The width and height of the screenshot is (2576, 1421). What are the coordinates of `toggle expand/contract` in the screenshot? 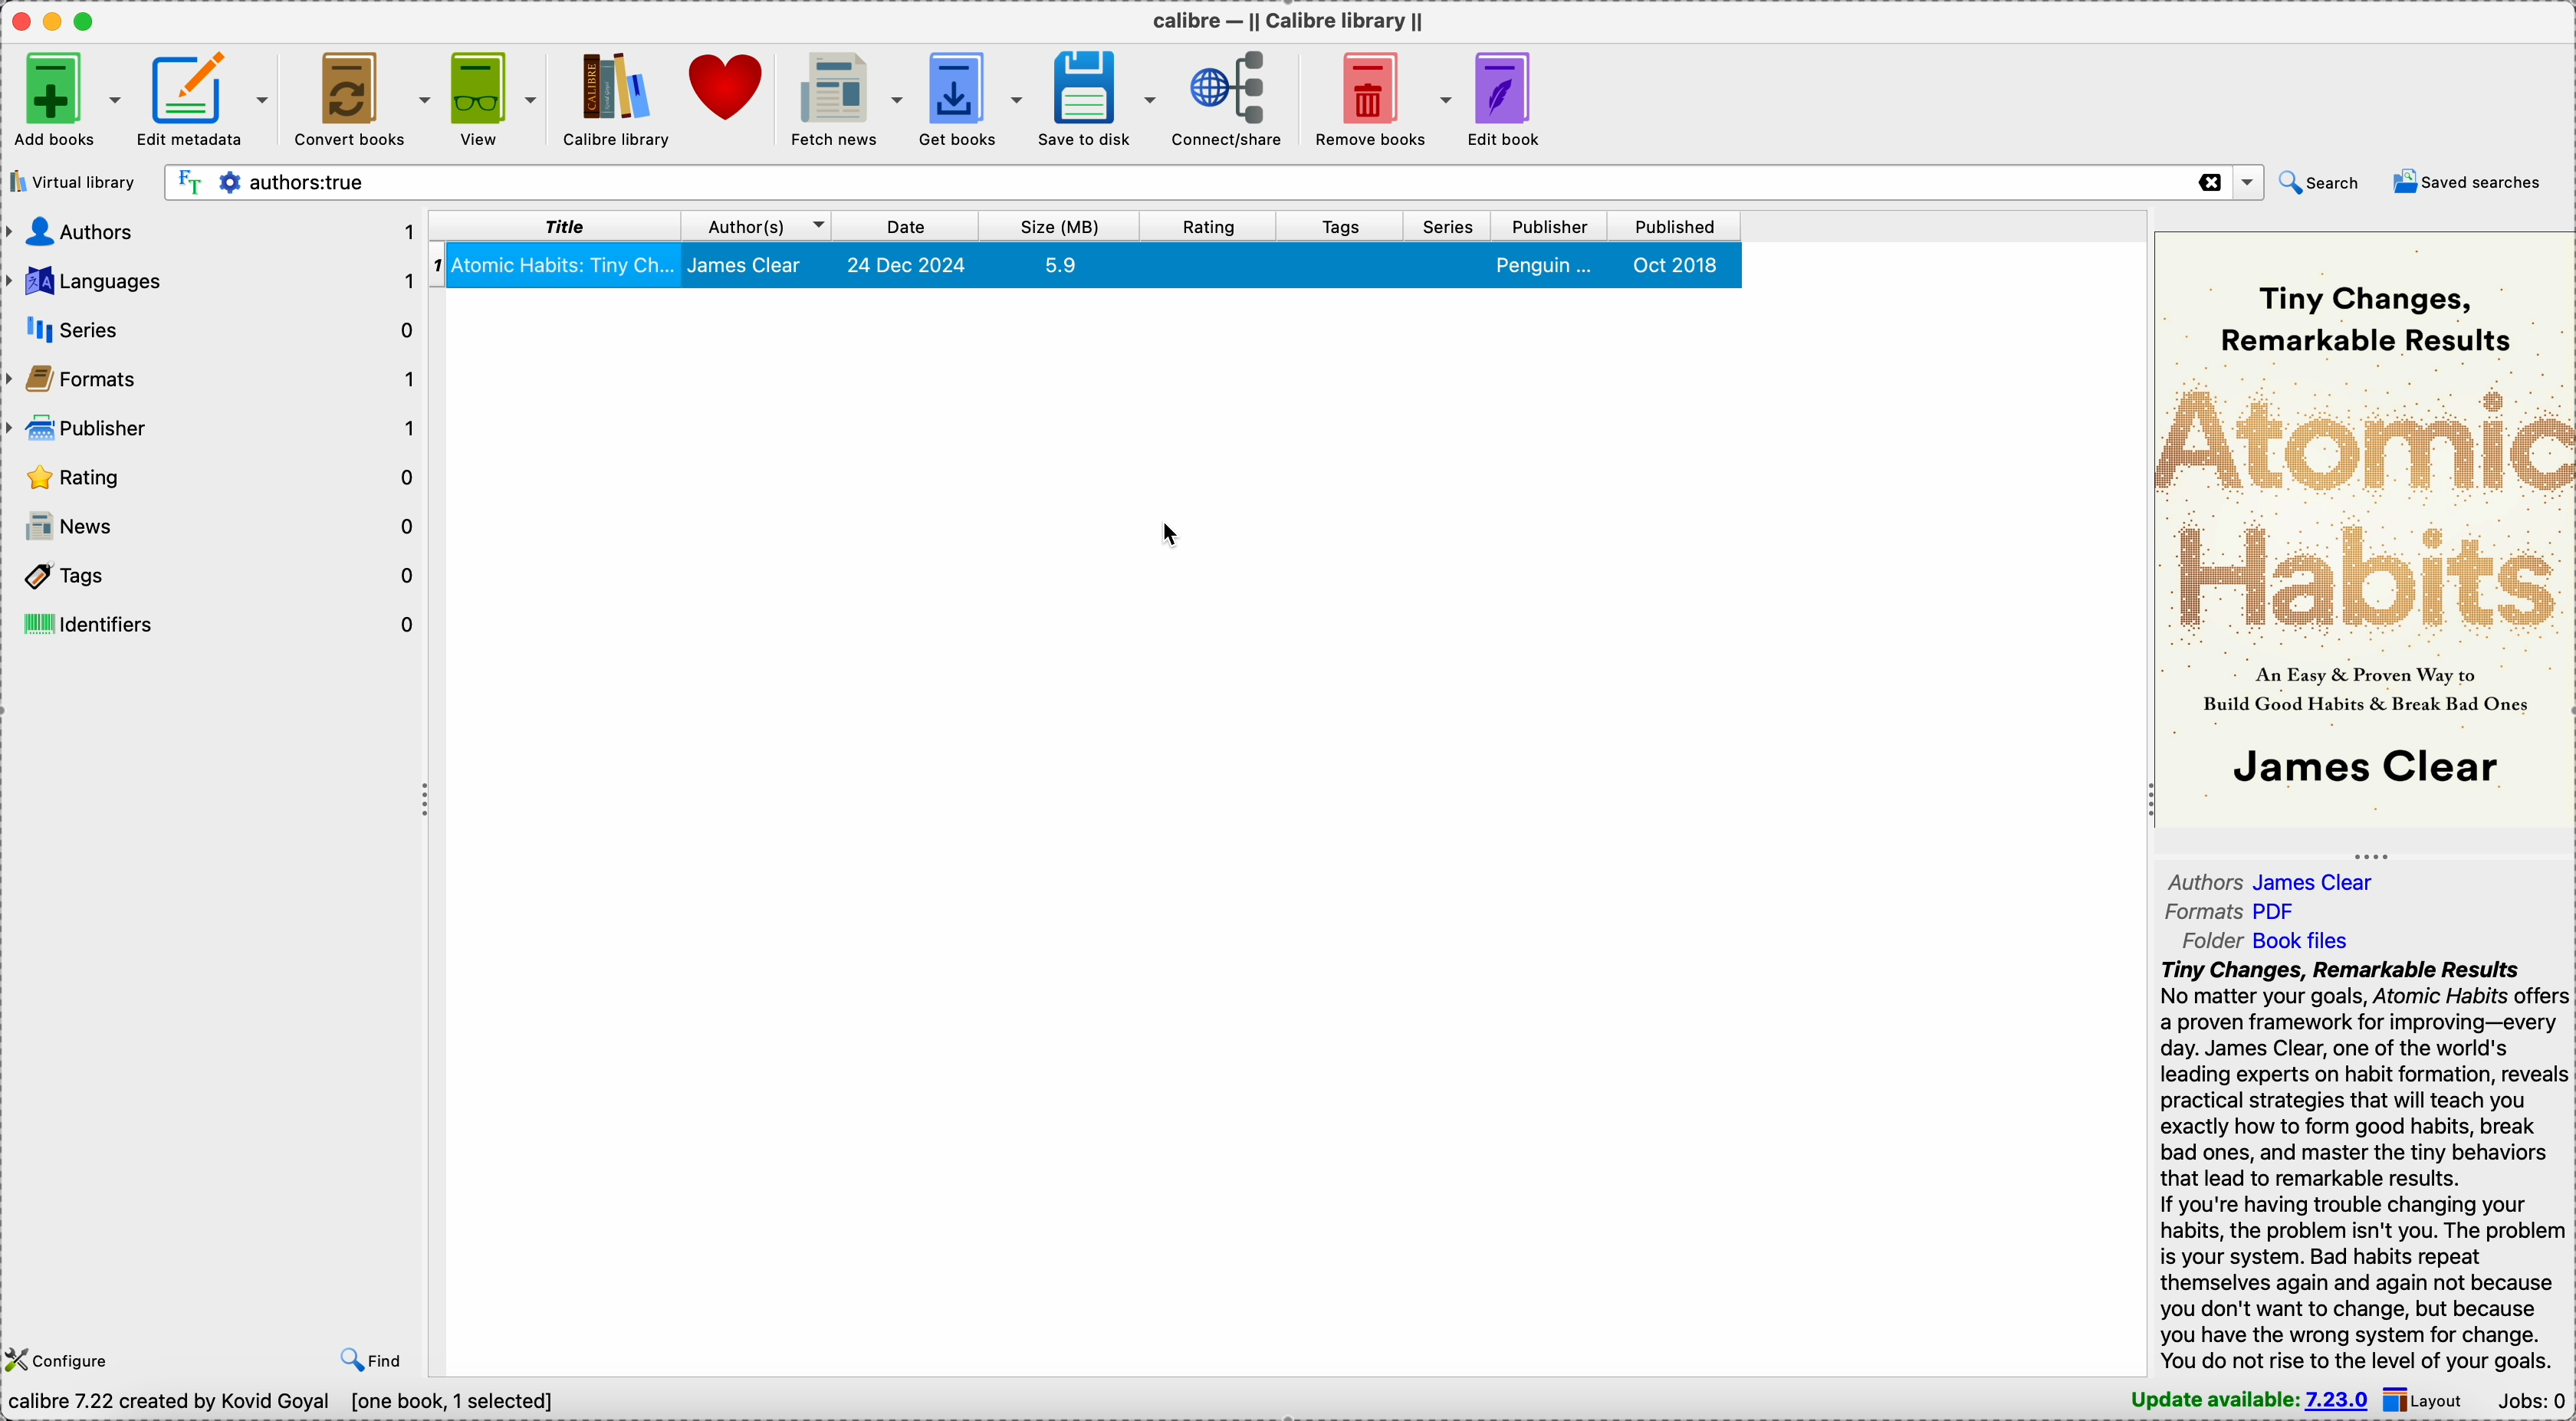 It's located at (2370, 856).